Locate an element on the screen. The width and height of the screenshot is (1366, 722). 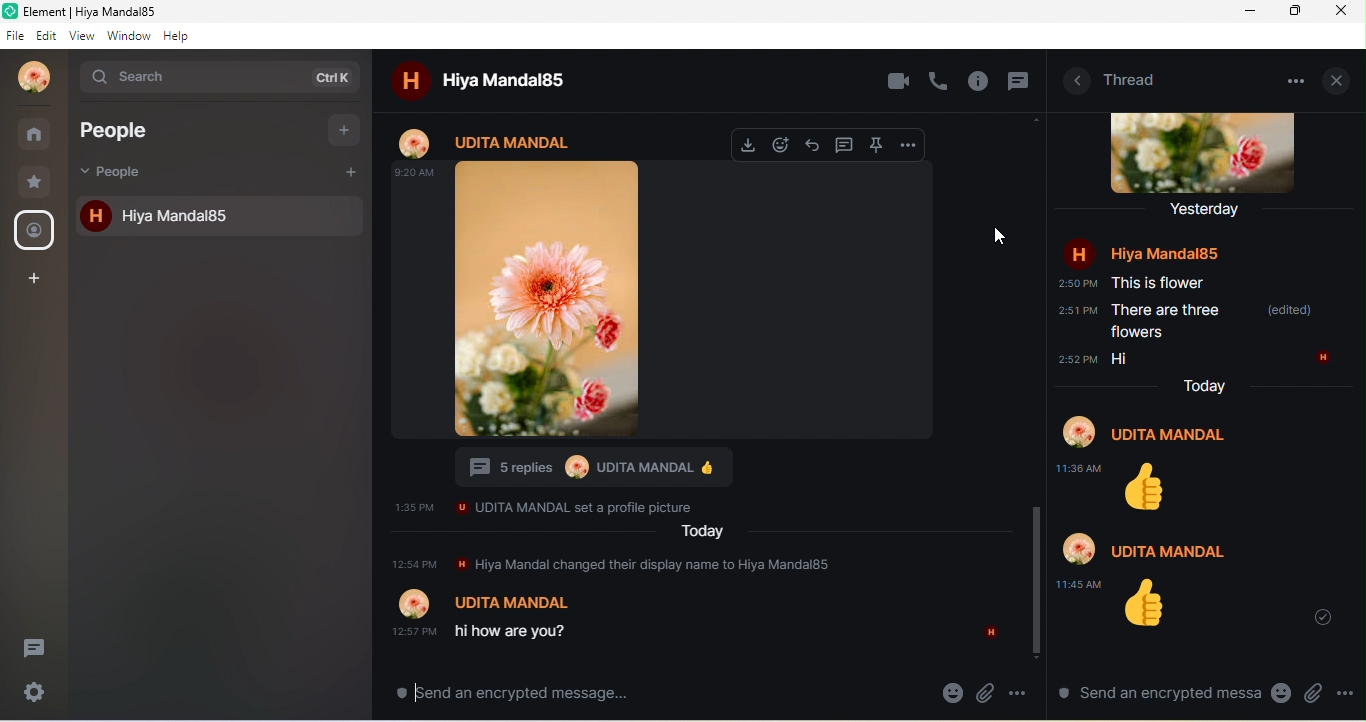
UDITA MANDAL set a profile picture is located at coordinates (568, 507).